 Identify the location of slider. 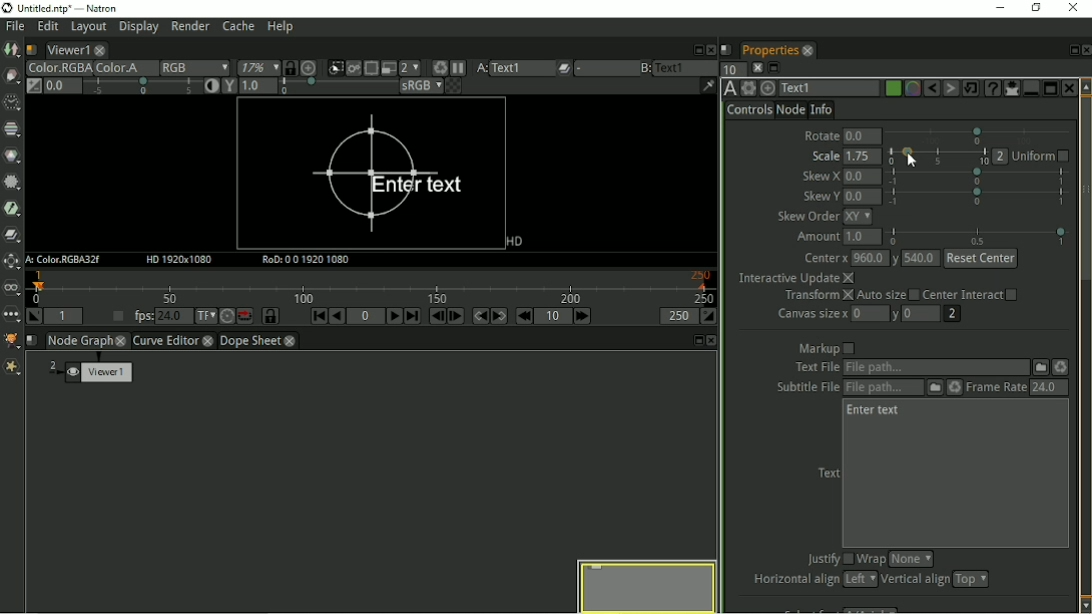
(938, 155).